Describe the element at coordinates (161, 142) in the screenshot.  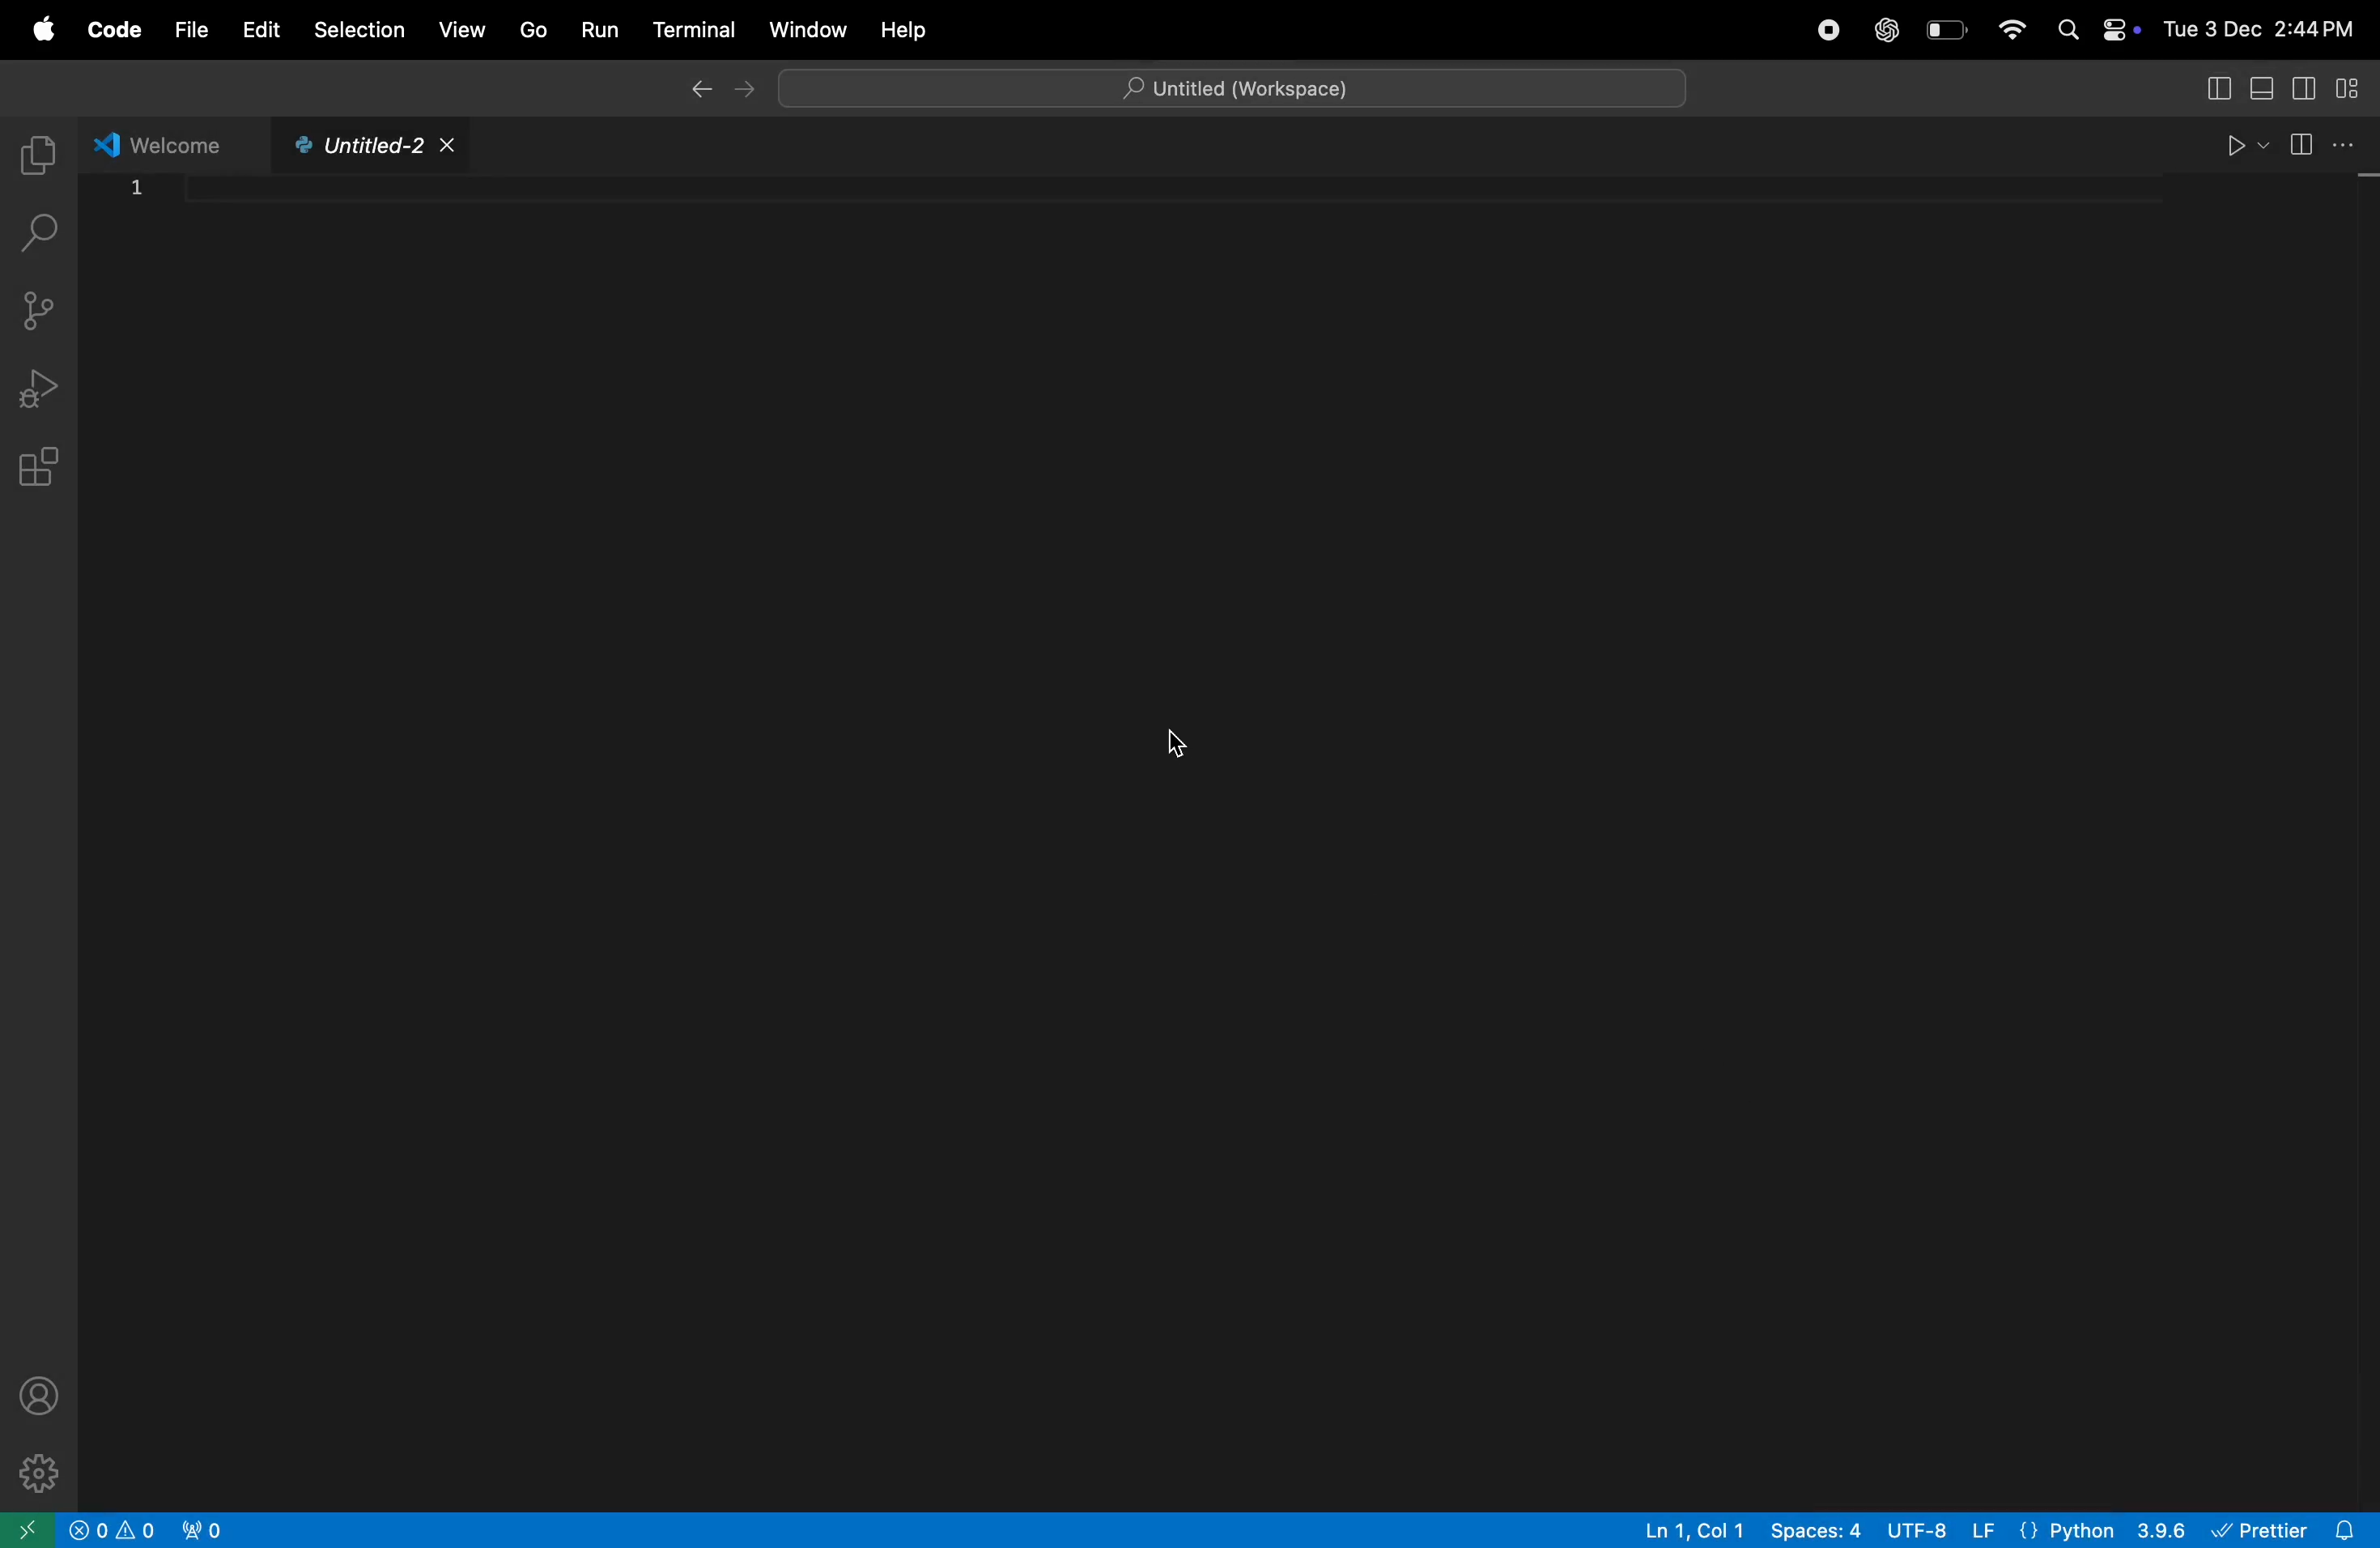
I see `welcome` at that location.